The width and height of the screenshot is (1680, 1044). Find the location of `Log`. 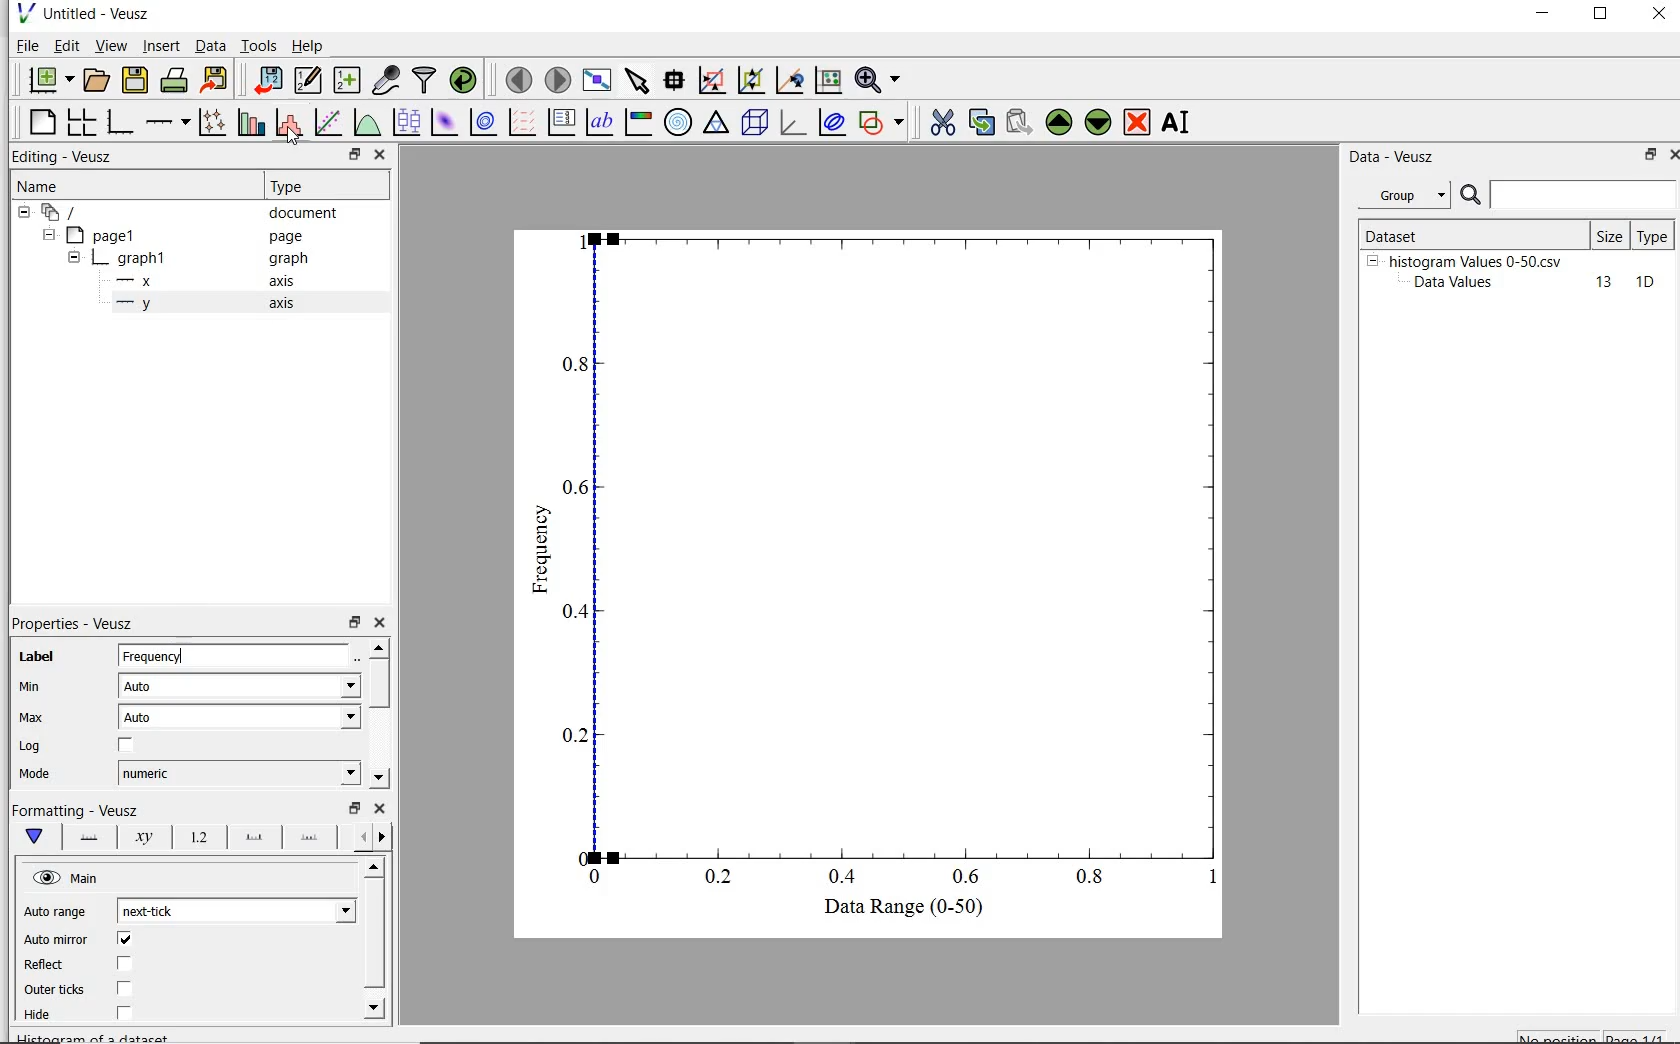

Log is located at coordinates (29, 747).